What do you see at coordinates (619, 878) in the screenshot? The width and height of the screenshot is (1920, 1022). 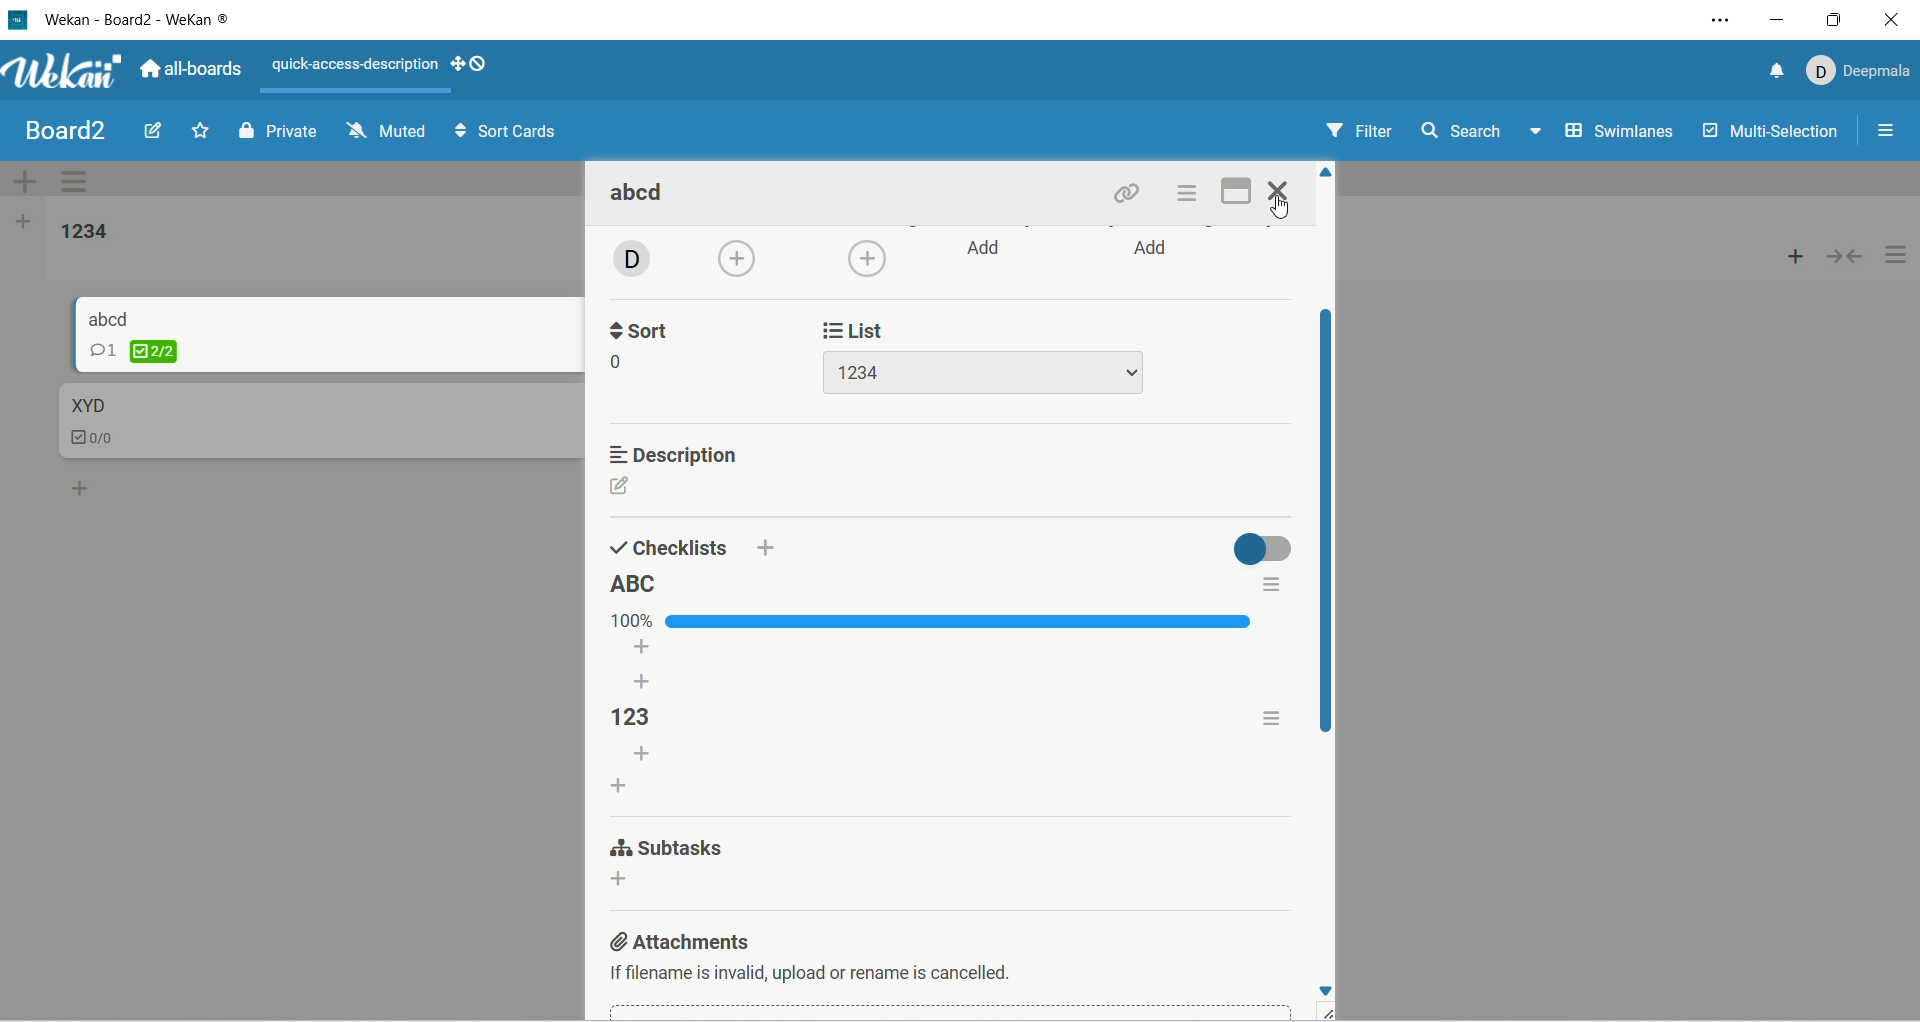 I see `add` at bounding box center [619, 878].